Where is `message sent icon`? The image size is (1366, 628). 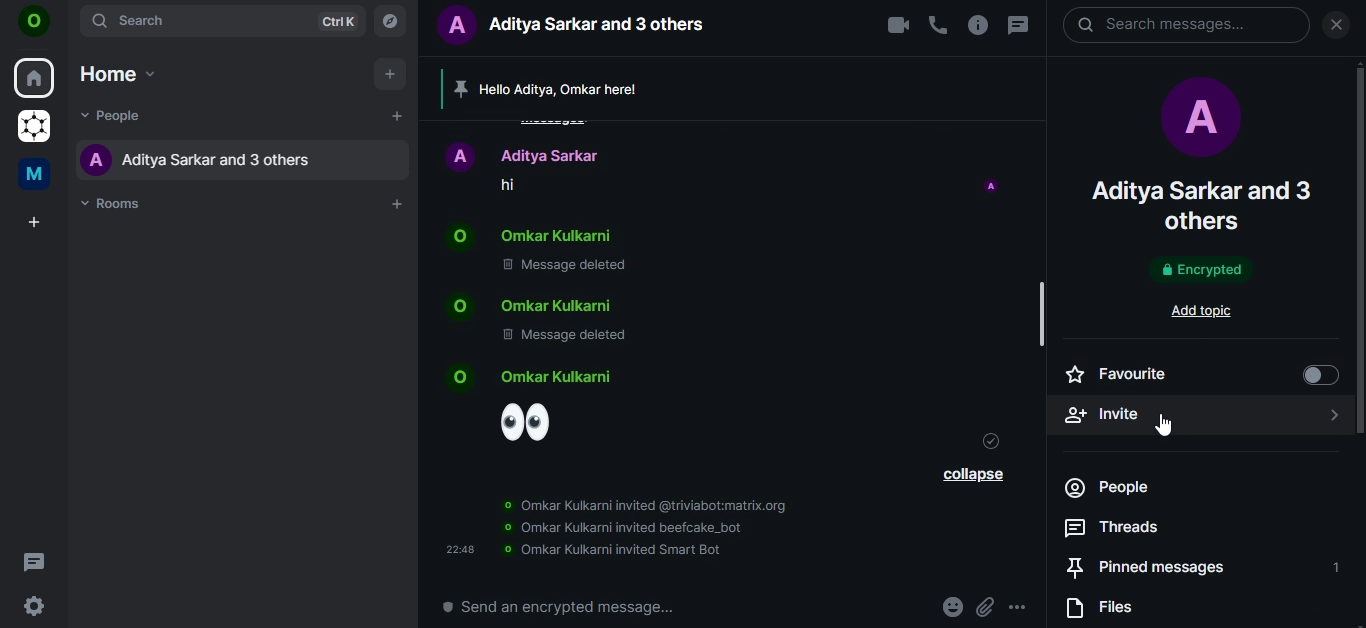 message sent icon is located at coordinates (988, 441).